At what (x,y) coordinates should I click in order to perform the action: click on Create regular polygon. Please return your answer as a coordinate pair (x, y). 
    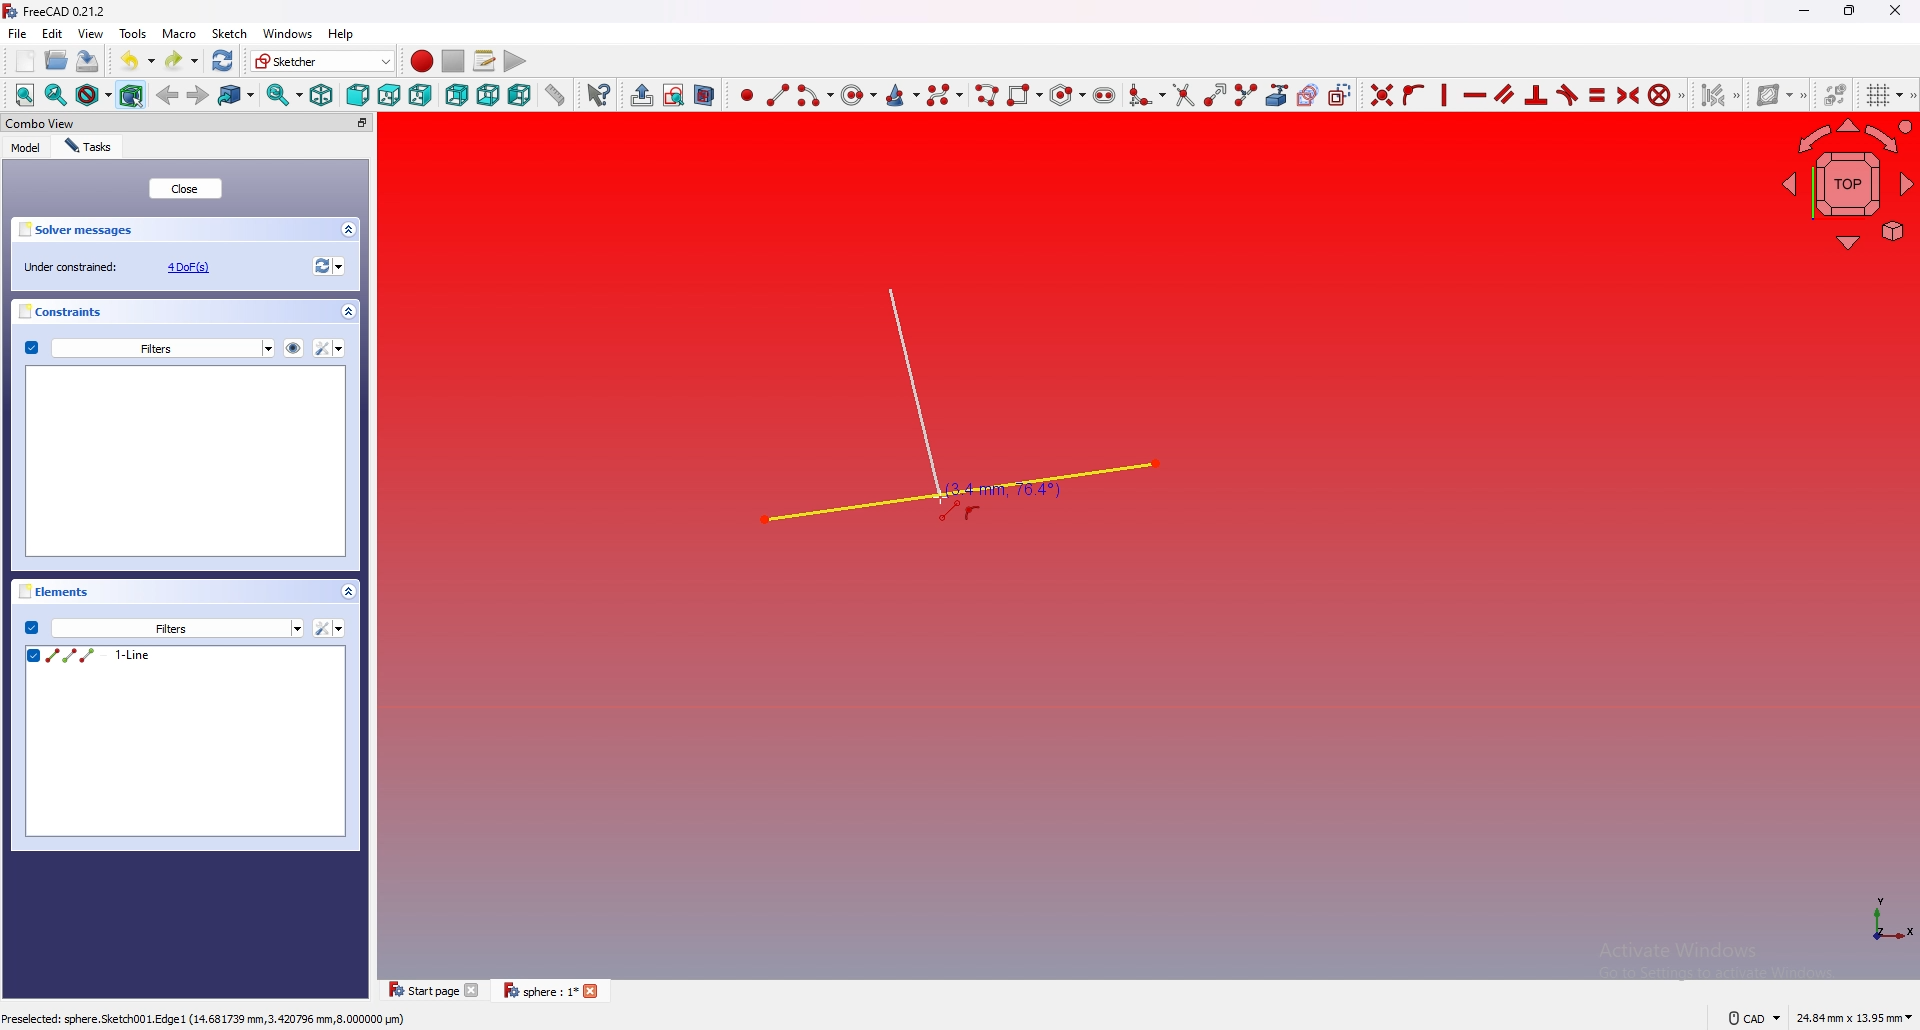
    Looking at the image, I should click on (1065, 95).